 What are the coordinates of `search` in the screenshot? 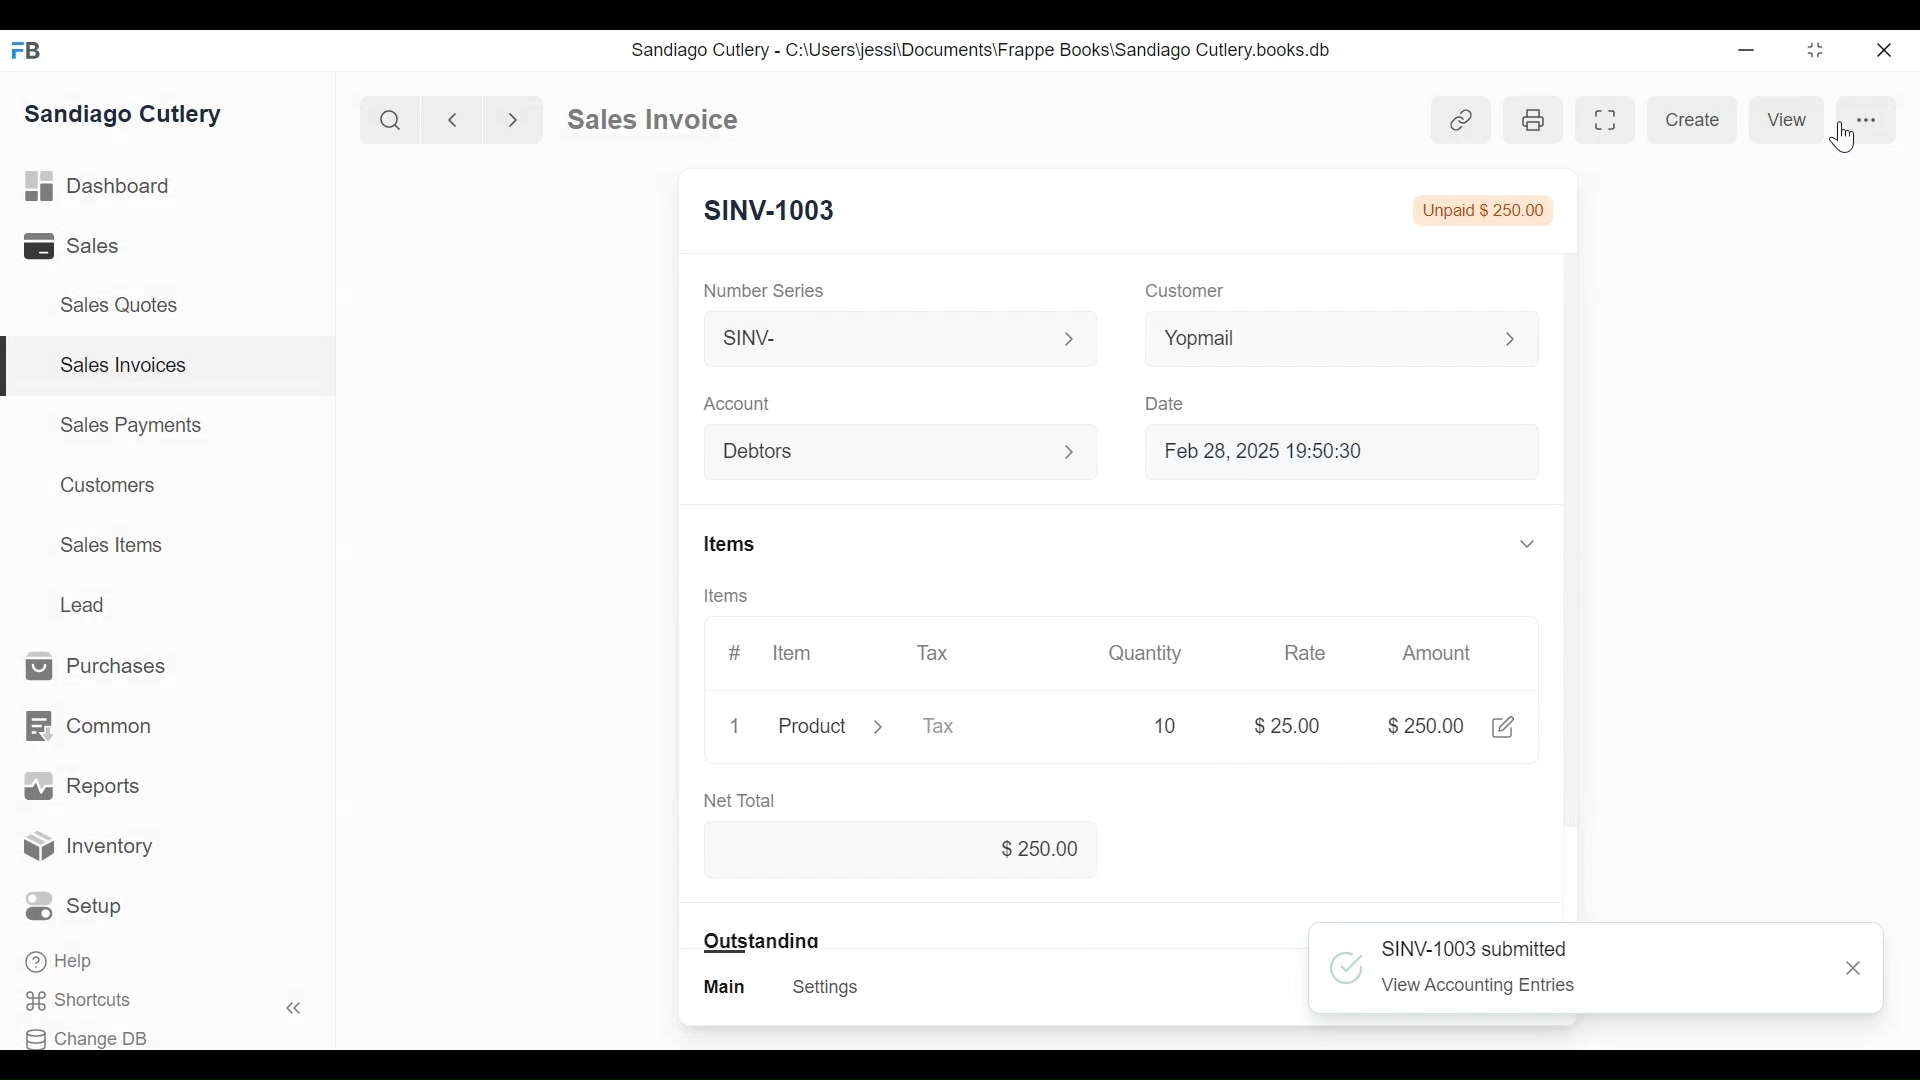 It's located at (391, 121).